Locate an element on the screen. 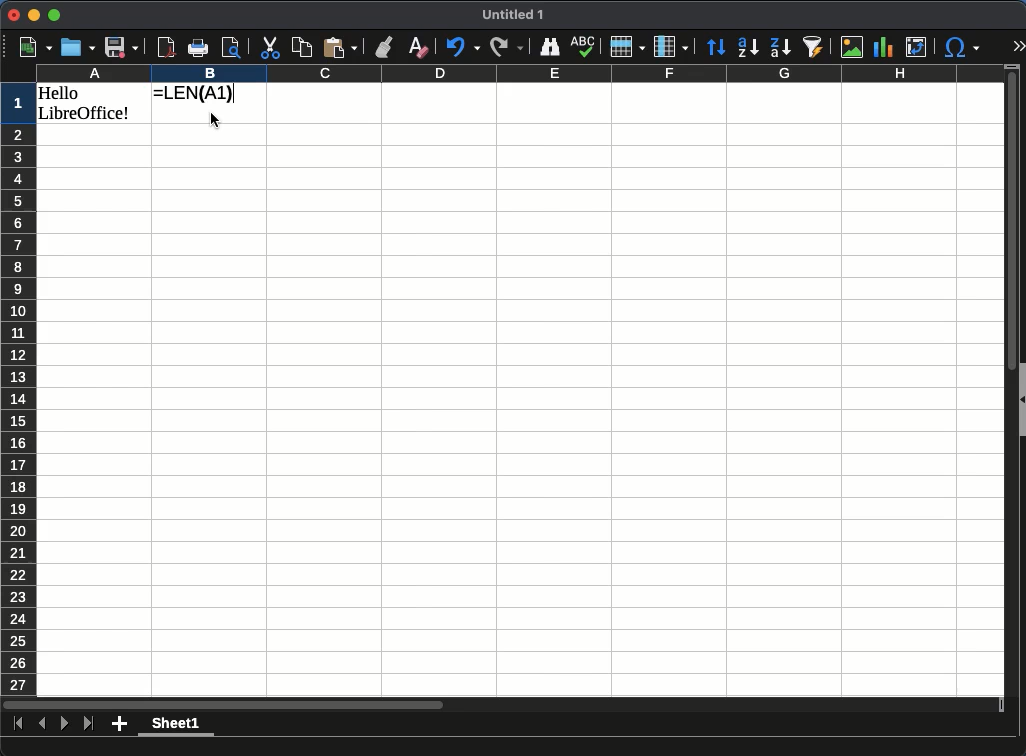 The width and height of the screenshot is (1026, 756). rows is located at coordinates (628, 45).